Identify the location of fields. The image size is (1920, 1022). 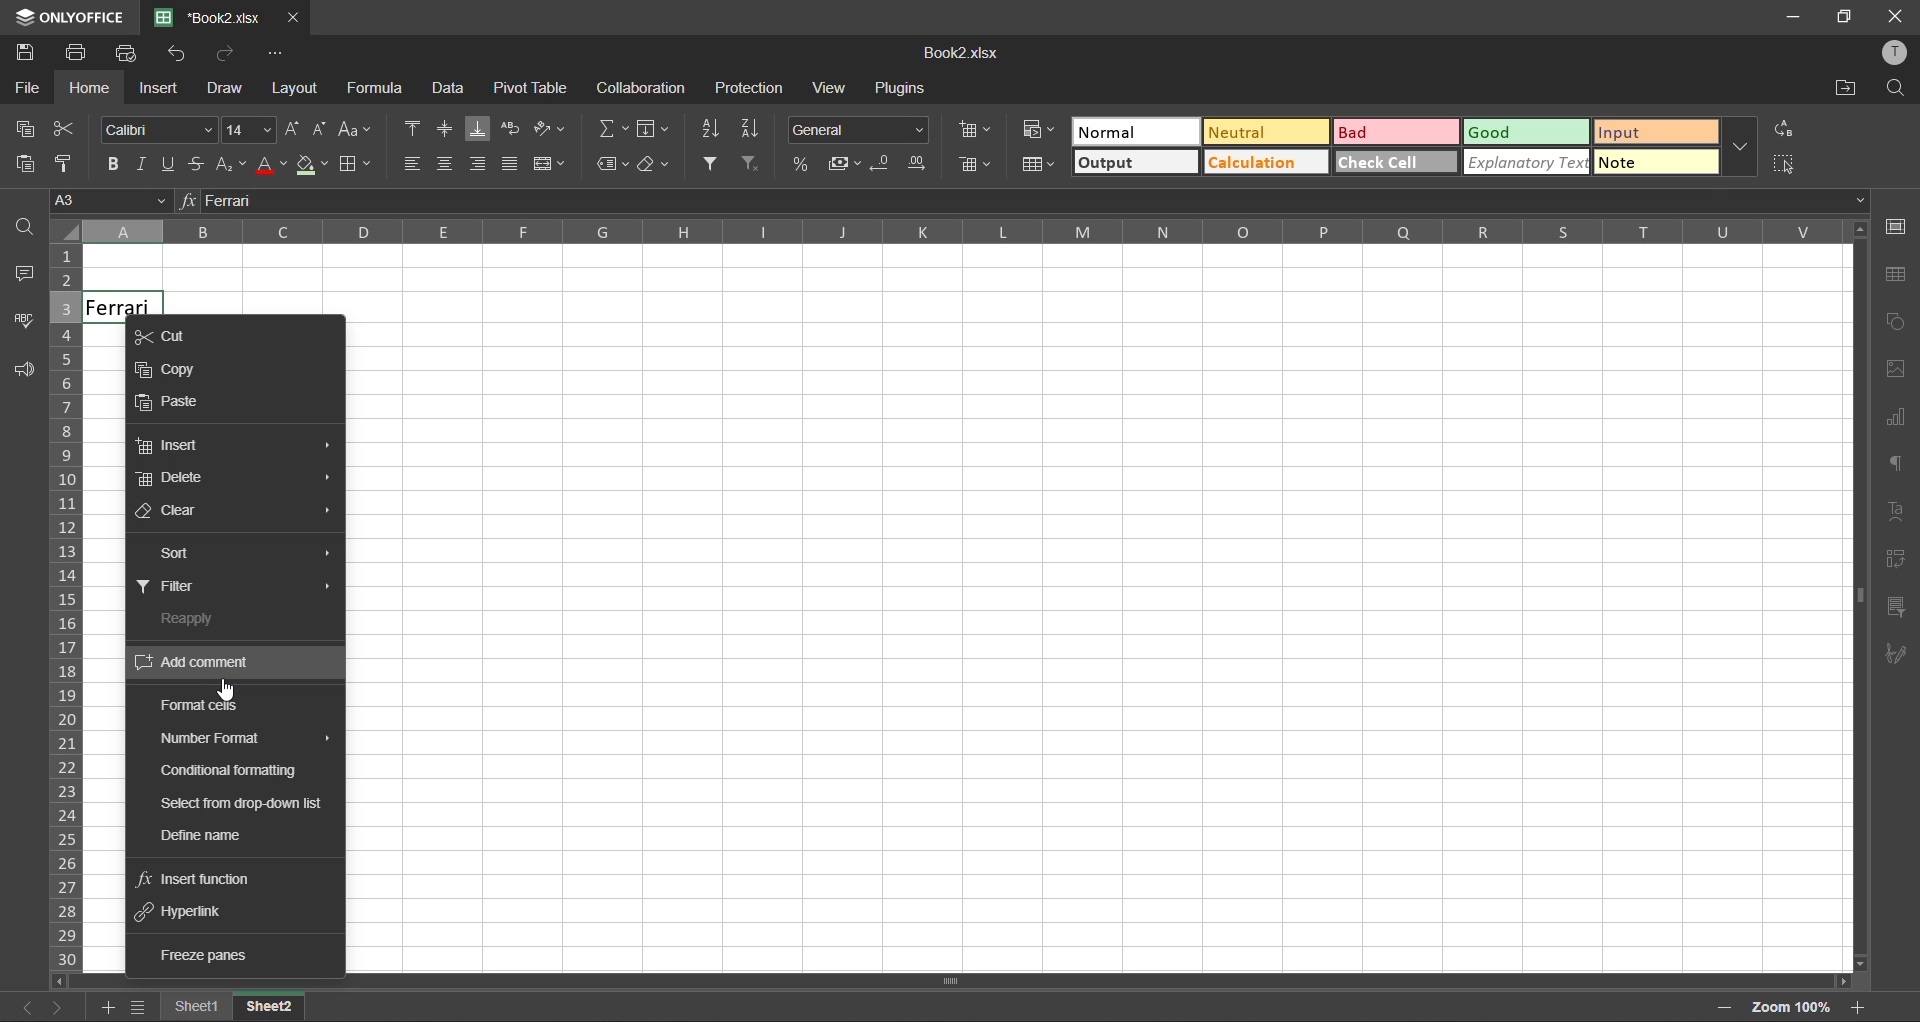
(658, 126).